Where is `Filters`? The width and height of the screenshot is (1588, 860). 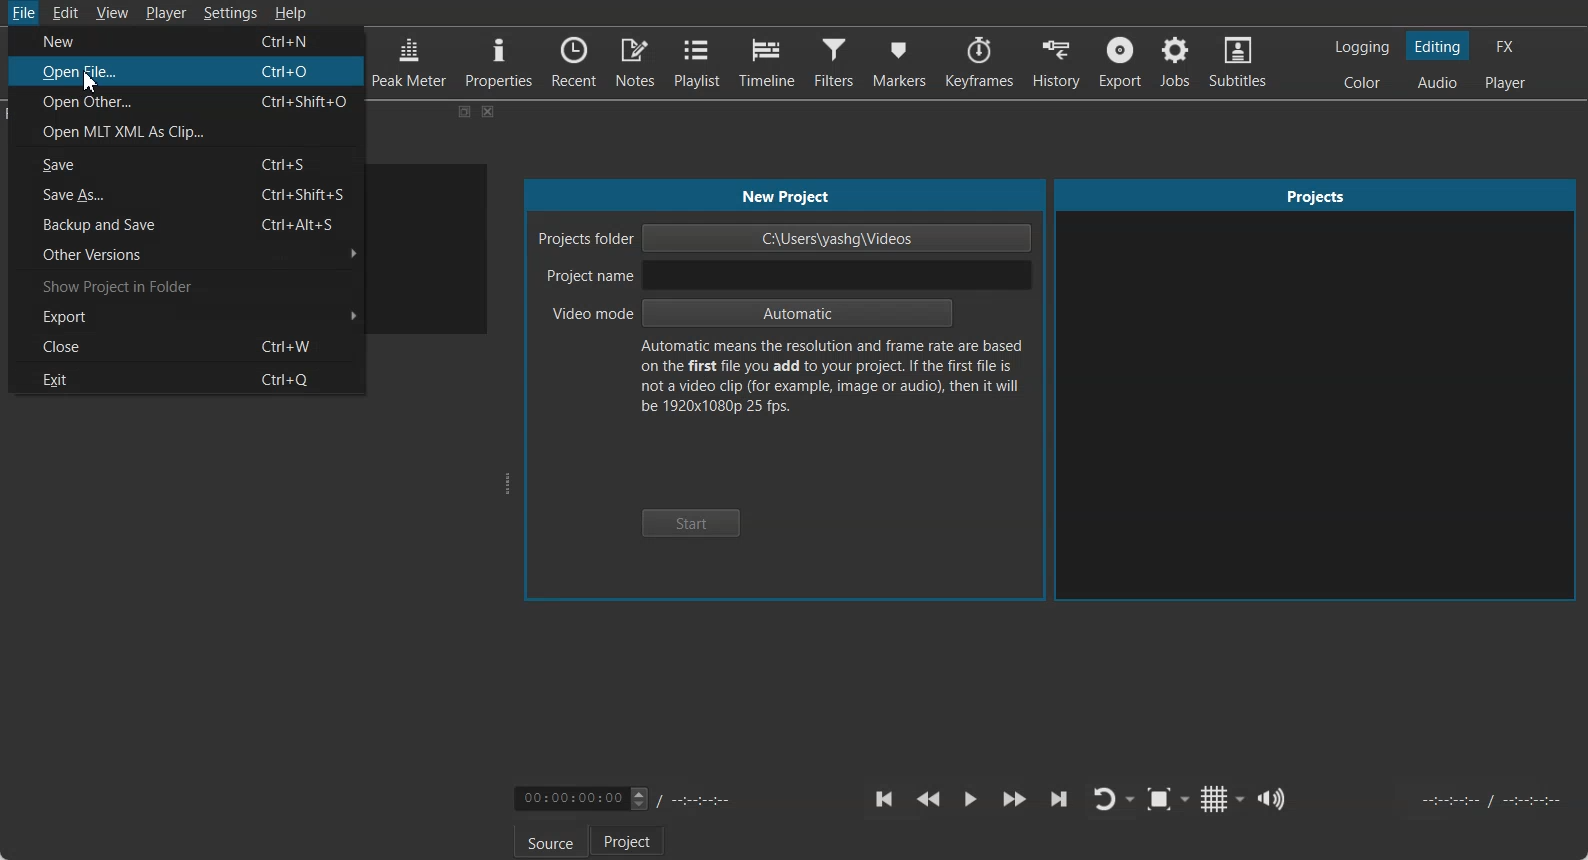 Filters is located at coordinates (837, 61).